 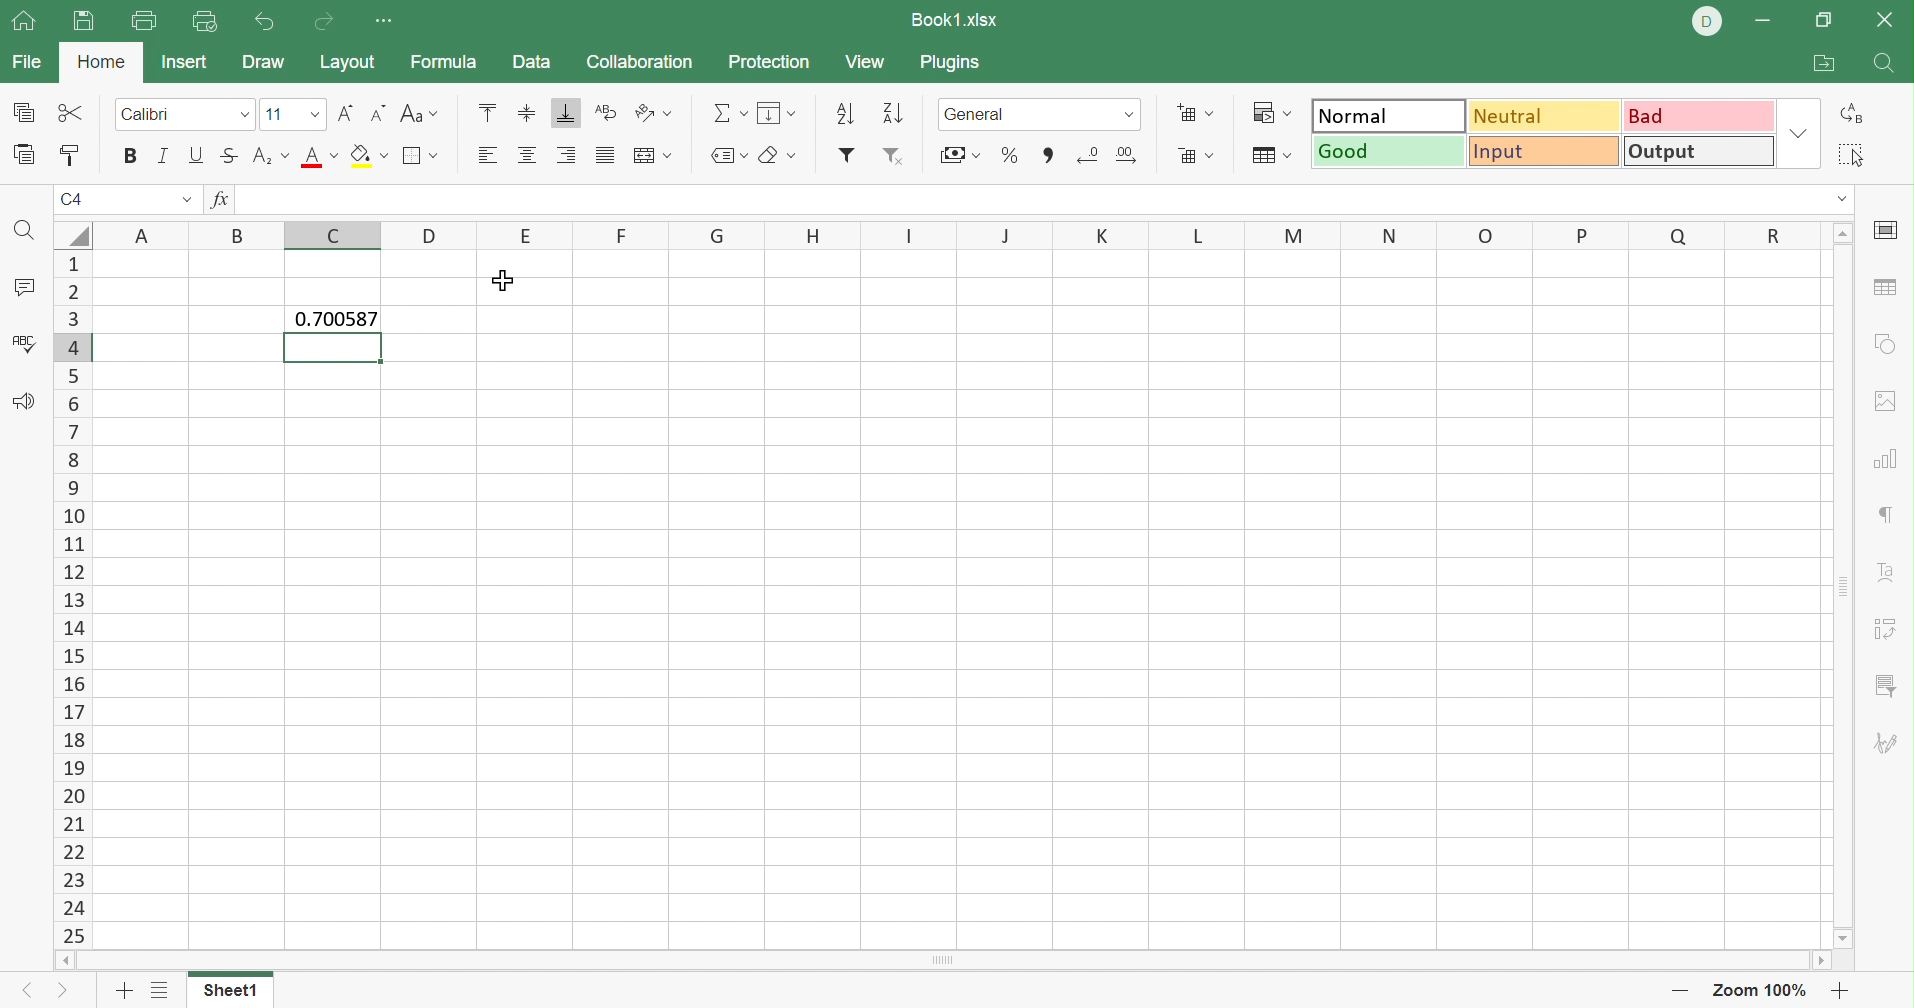 I want to click on Subscript, so click(x=269, y=154).